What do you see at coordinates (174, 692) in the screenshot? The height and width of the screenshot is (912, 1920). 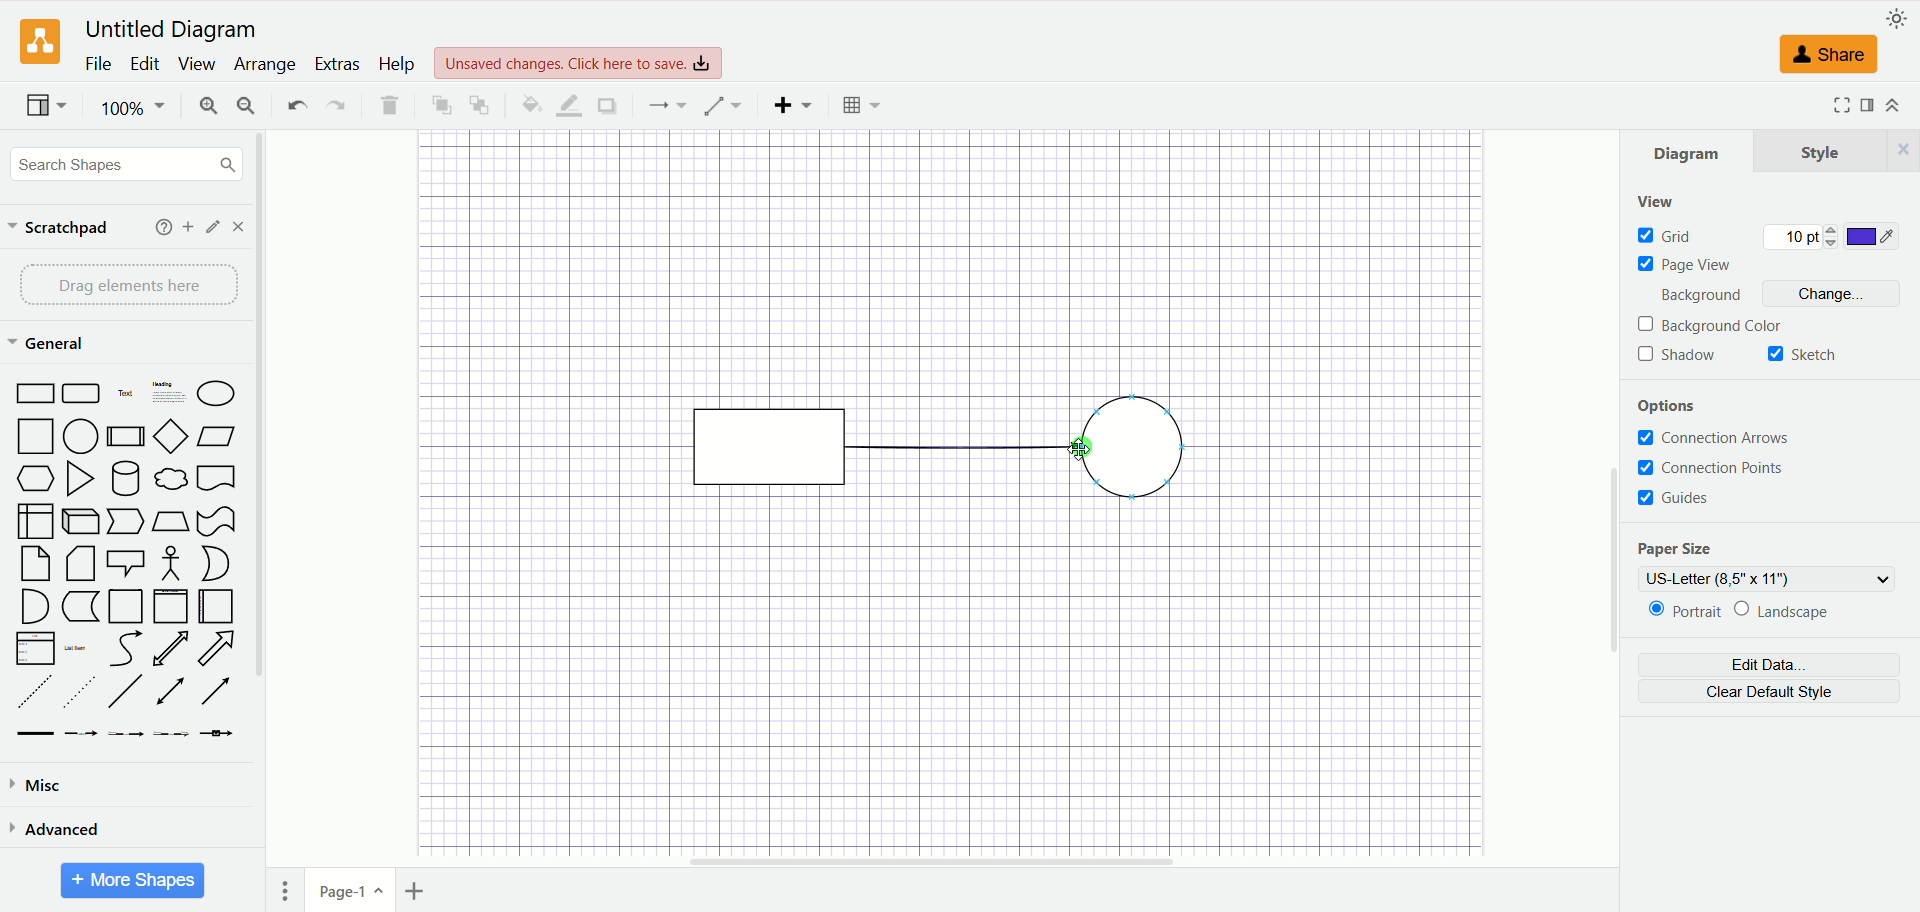 I see `Line with Two Arrows` at bounding box center [174, 692].